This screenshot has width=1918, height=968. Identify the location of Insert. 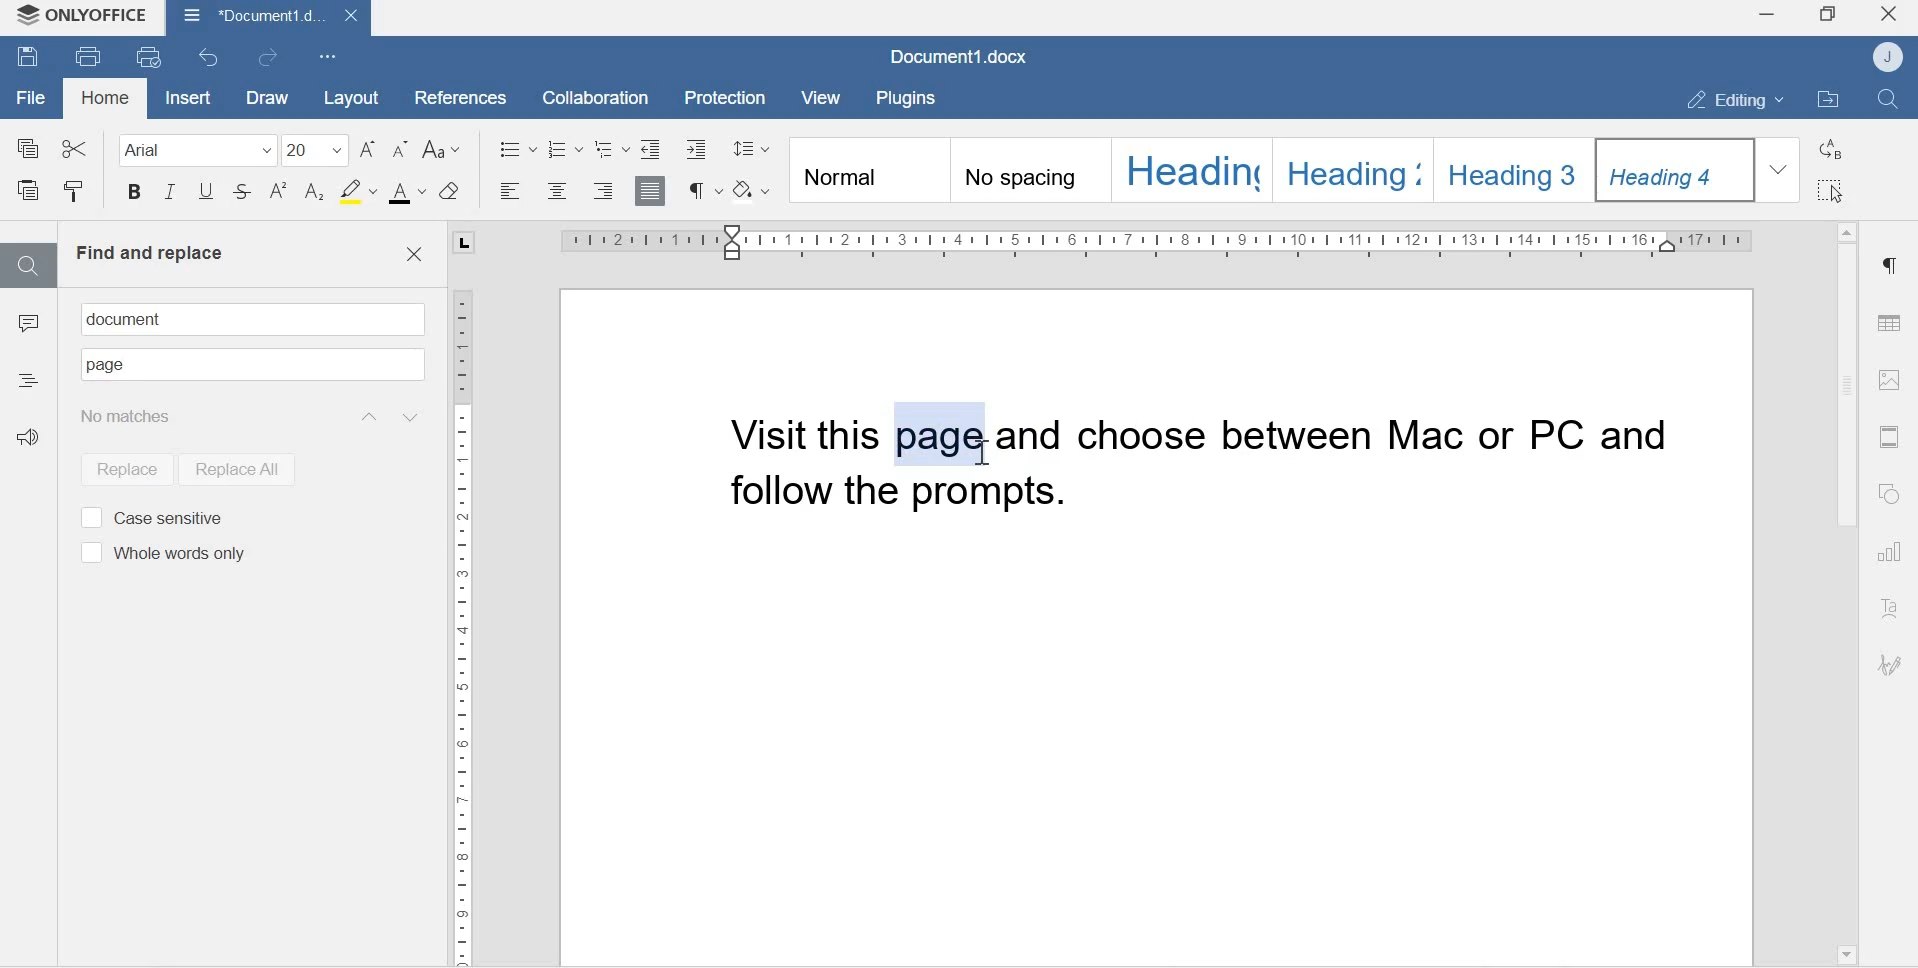
(185, 98).